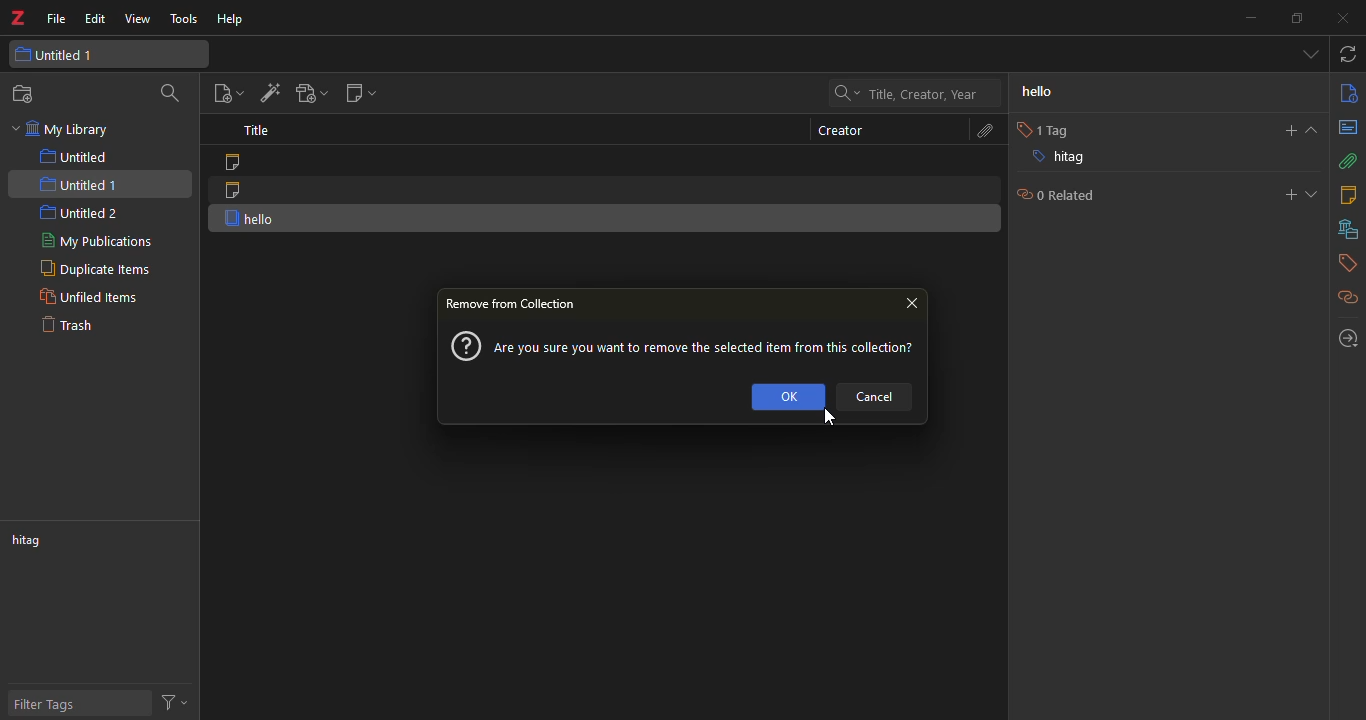  Describe the element at coordinates (1342, 265) in the screenshot. I see `tags` at that location.